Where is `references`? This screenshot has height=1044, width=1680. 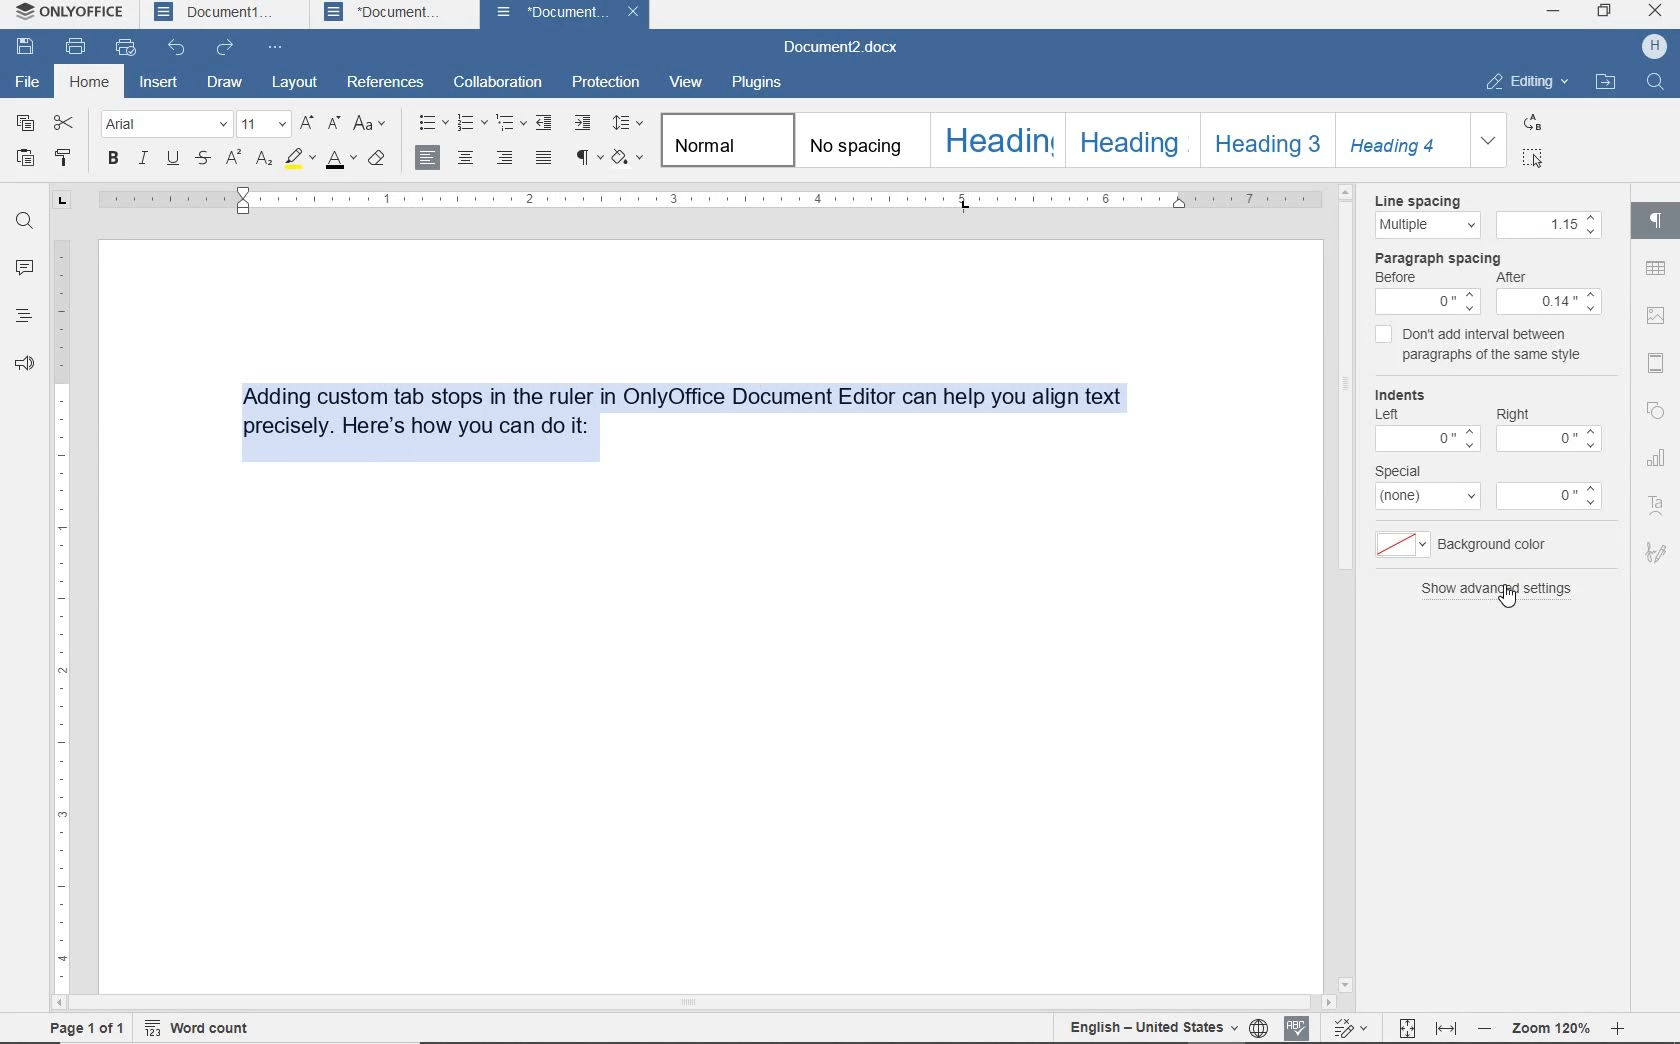 references is located at coordinates (386, 82).